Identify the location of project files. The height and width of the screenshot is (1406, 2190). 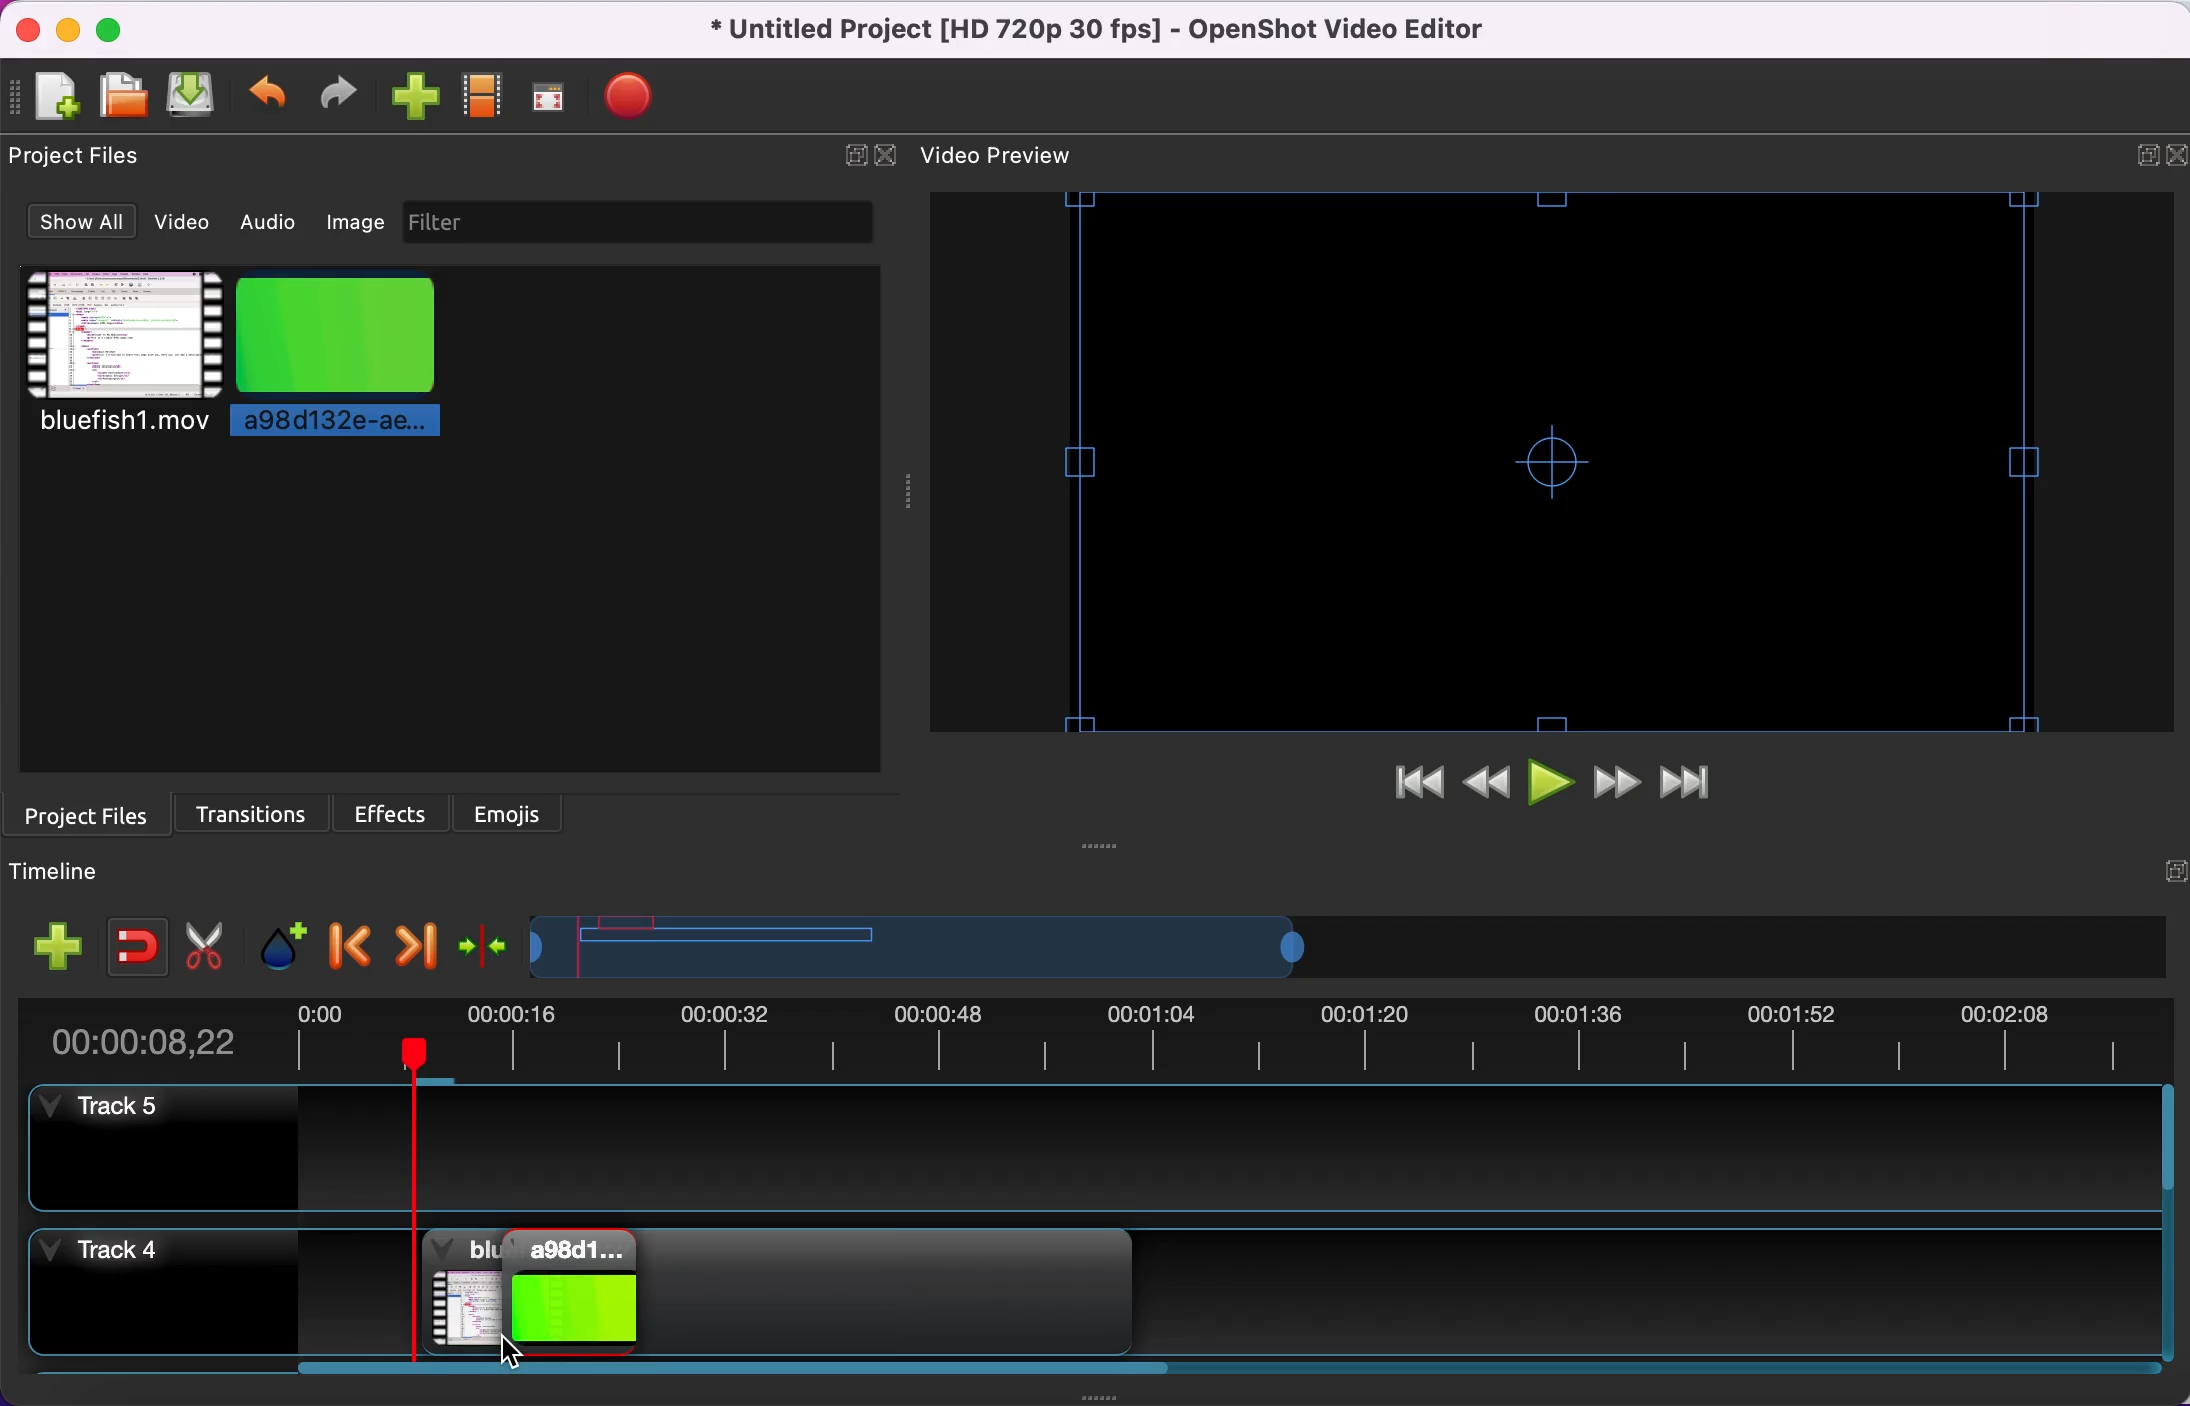
(89, 159).